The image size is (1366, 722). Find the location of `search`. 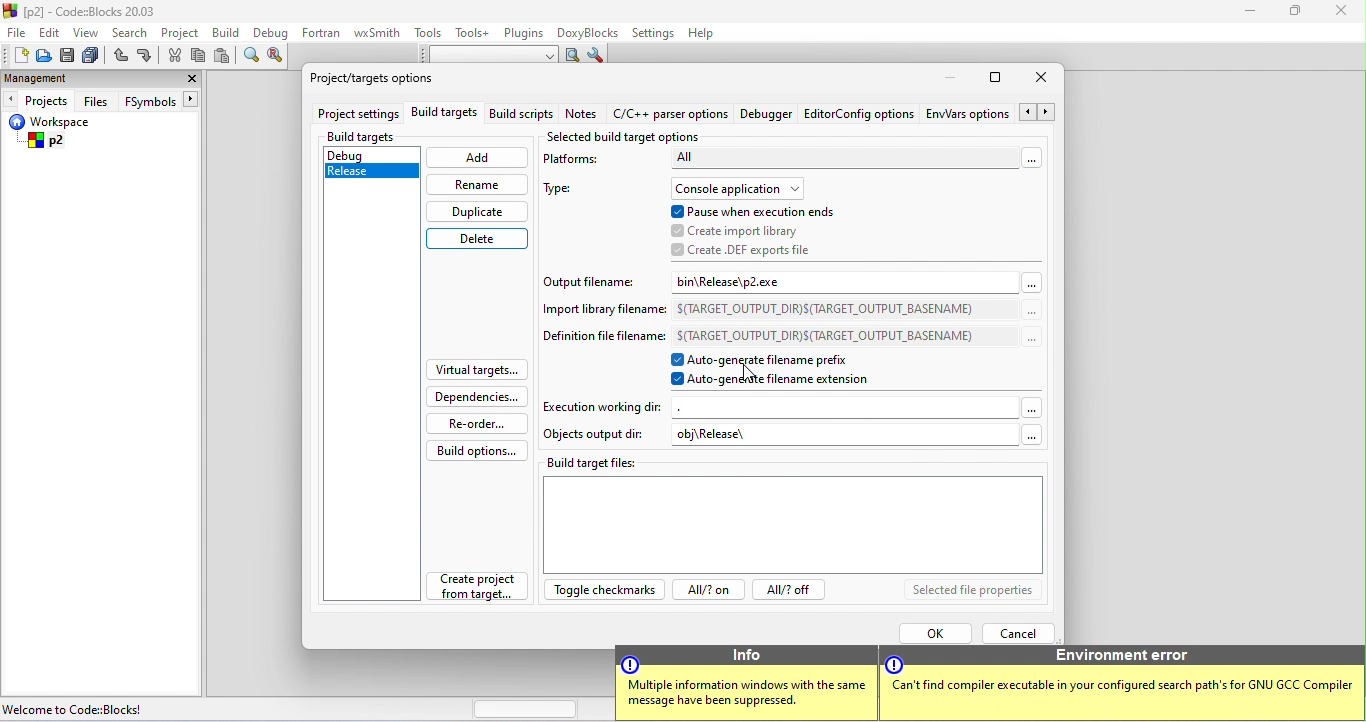

search is located at coordinates (130, 31).